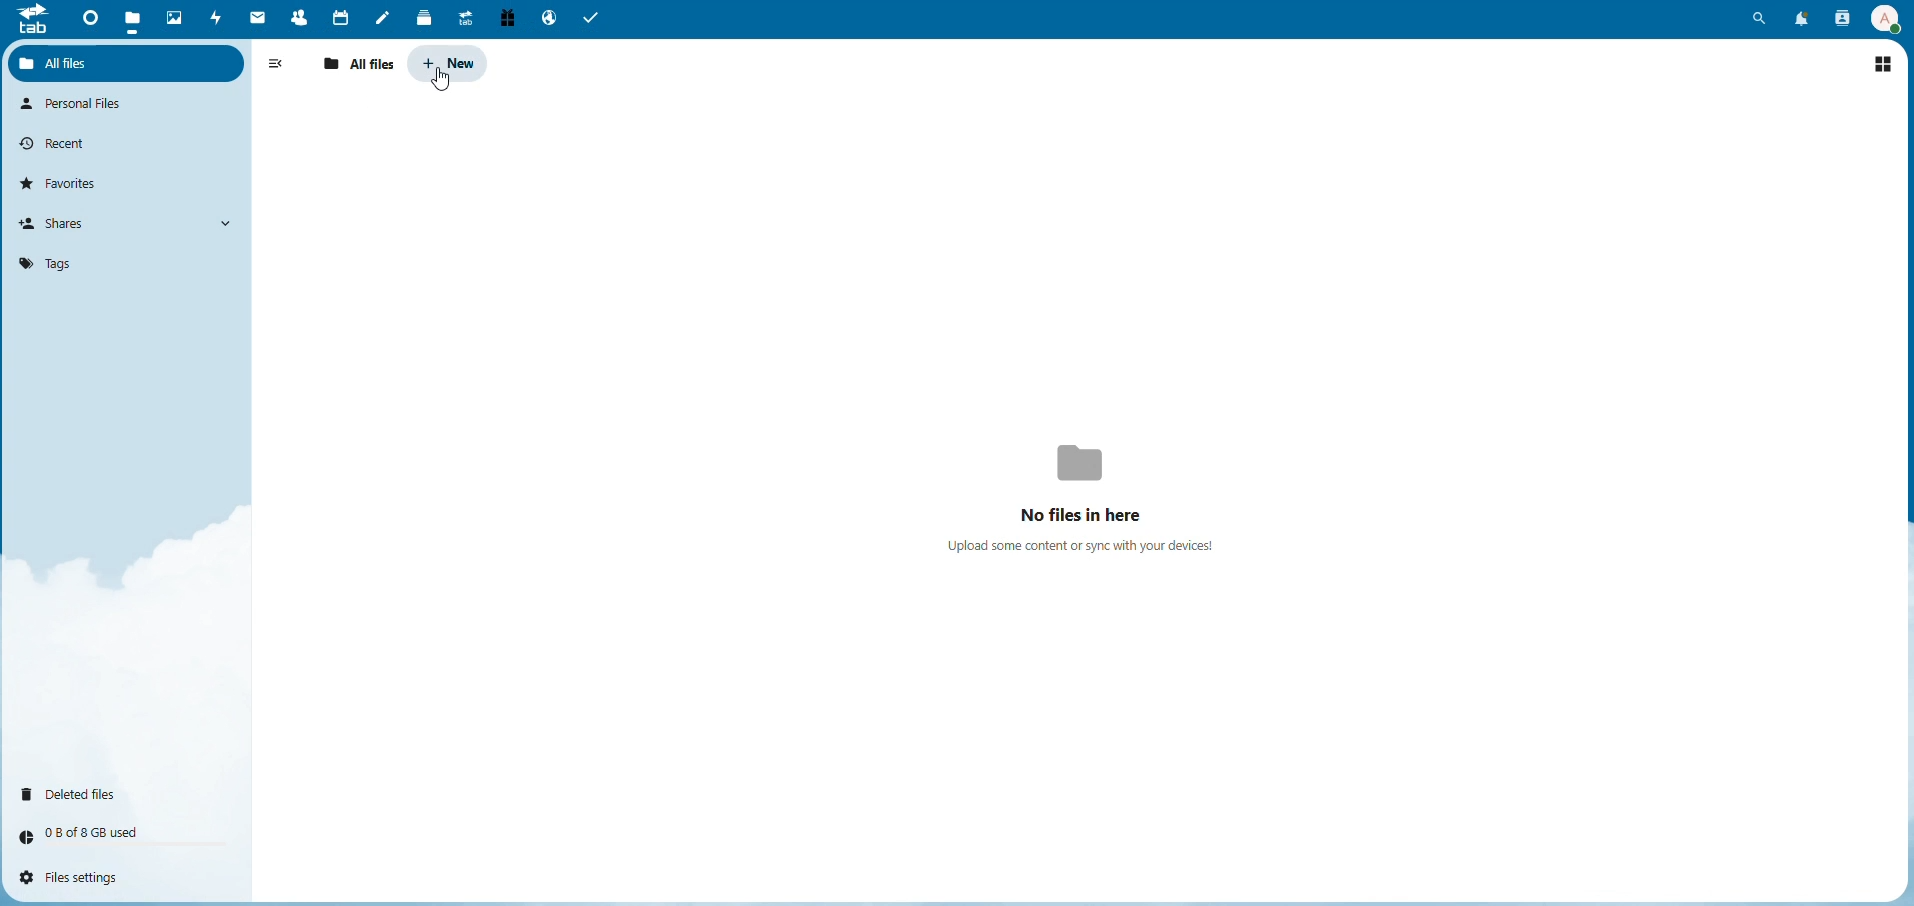  What do you see at coordinates (420, 17) in the screenshot?
I see `Deck` at bounding box center [420, 17].